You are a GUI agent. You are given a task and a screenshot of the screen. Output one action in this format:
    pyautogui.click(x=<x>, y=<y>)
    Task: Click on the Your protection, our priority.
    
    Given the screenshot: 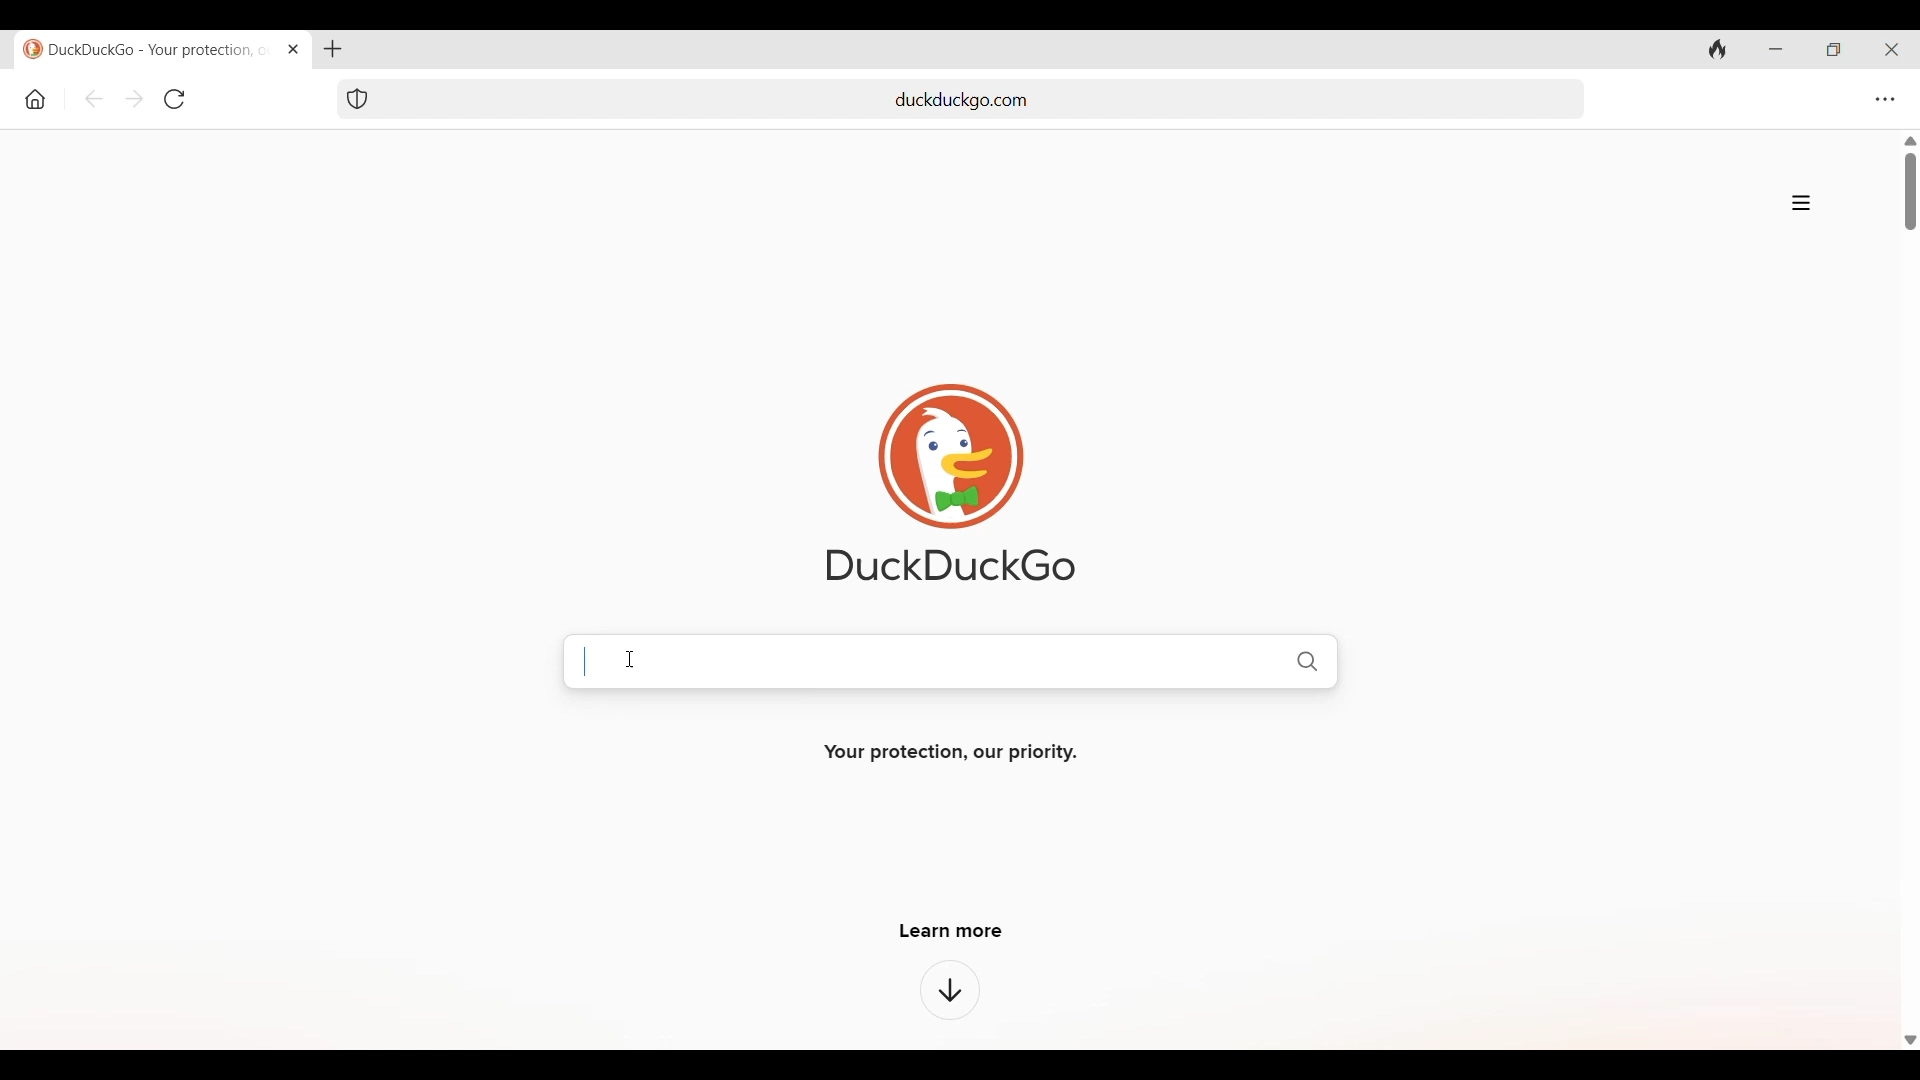 What is the action you would take?
    pyautogui.click(x=948, y=753)
    